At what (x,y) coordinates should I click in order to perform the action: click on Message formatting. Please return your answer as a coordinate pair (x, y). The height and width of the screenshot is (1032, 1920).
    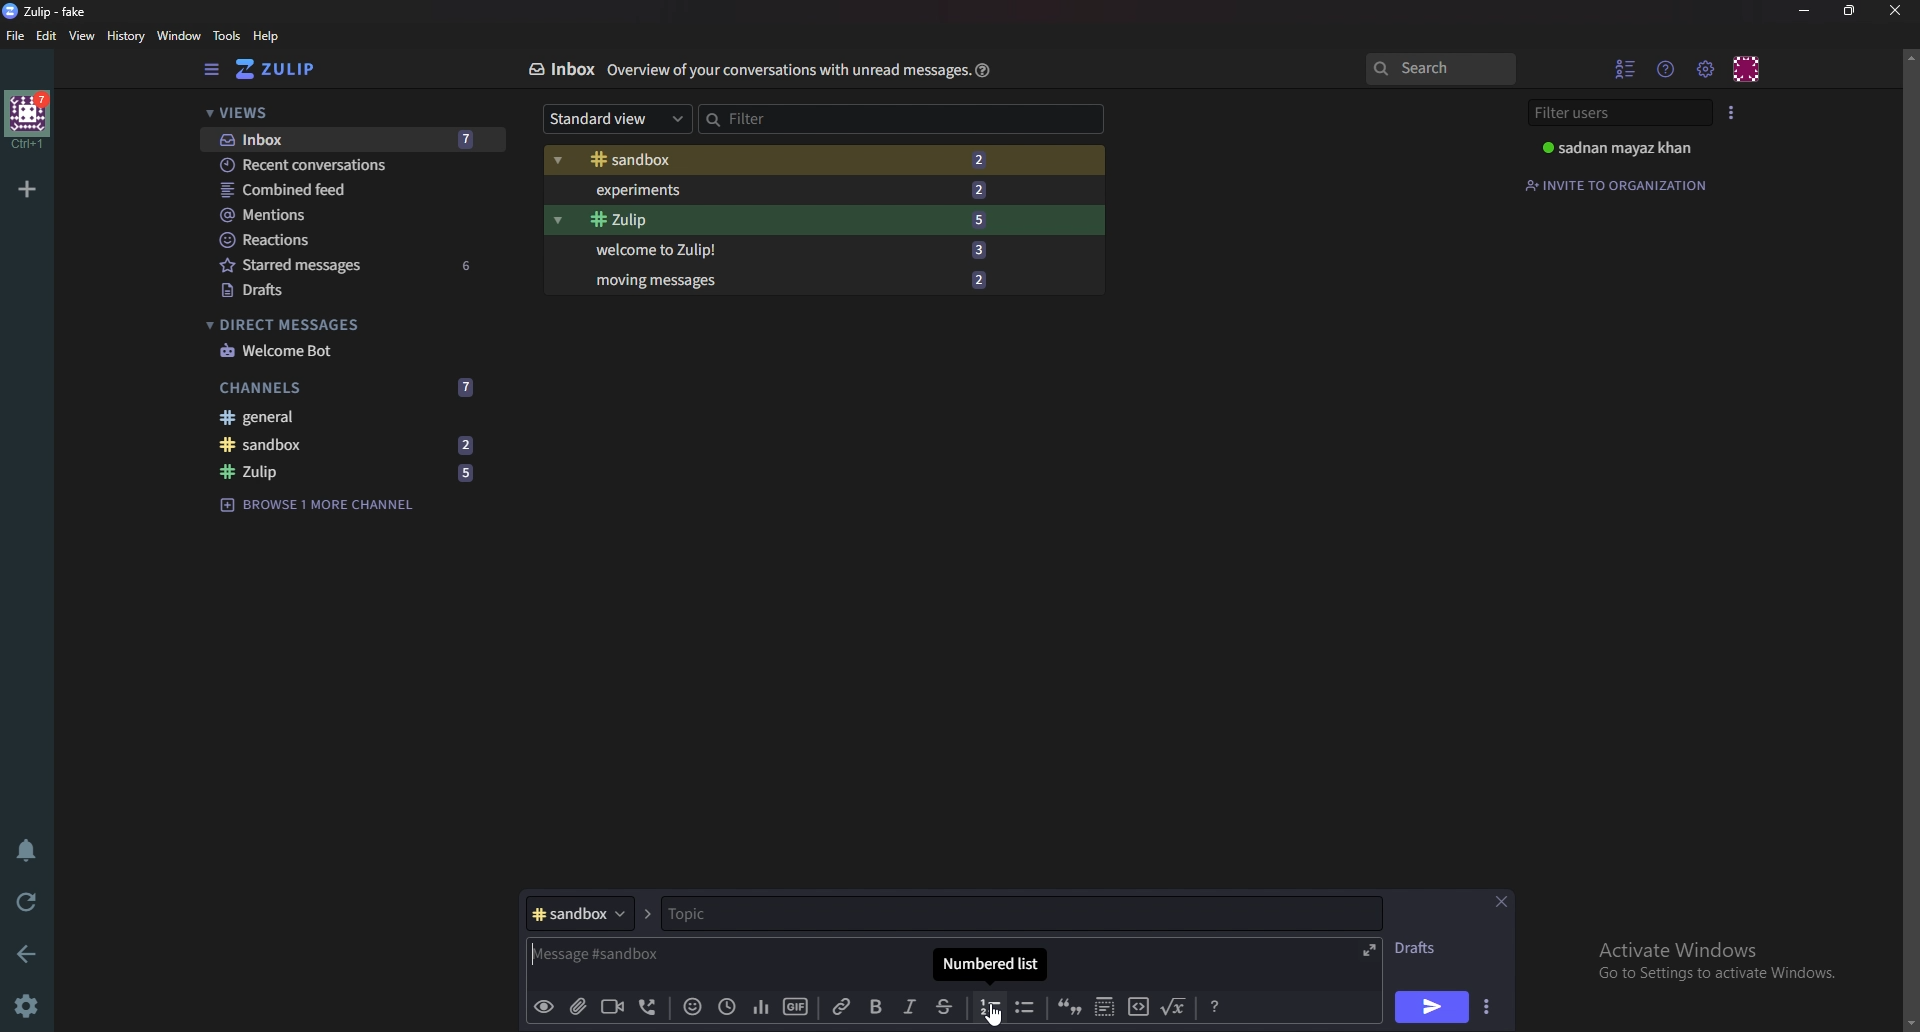
    Looking at the image, I should click on (1214, 1007).